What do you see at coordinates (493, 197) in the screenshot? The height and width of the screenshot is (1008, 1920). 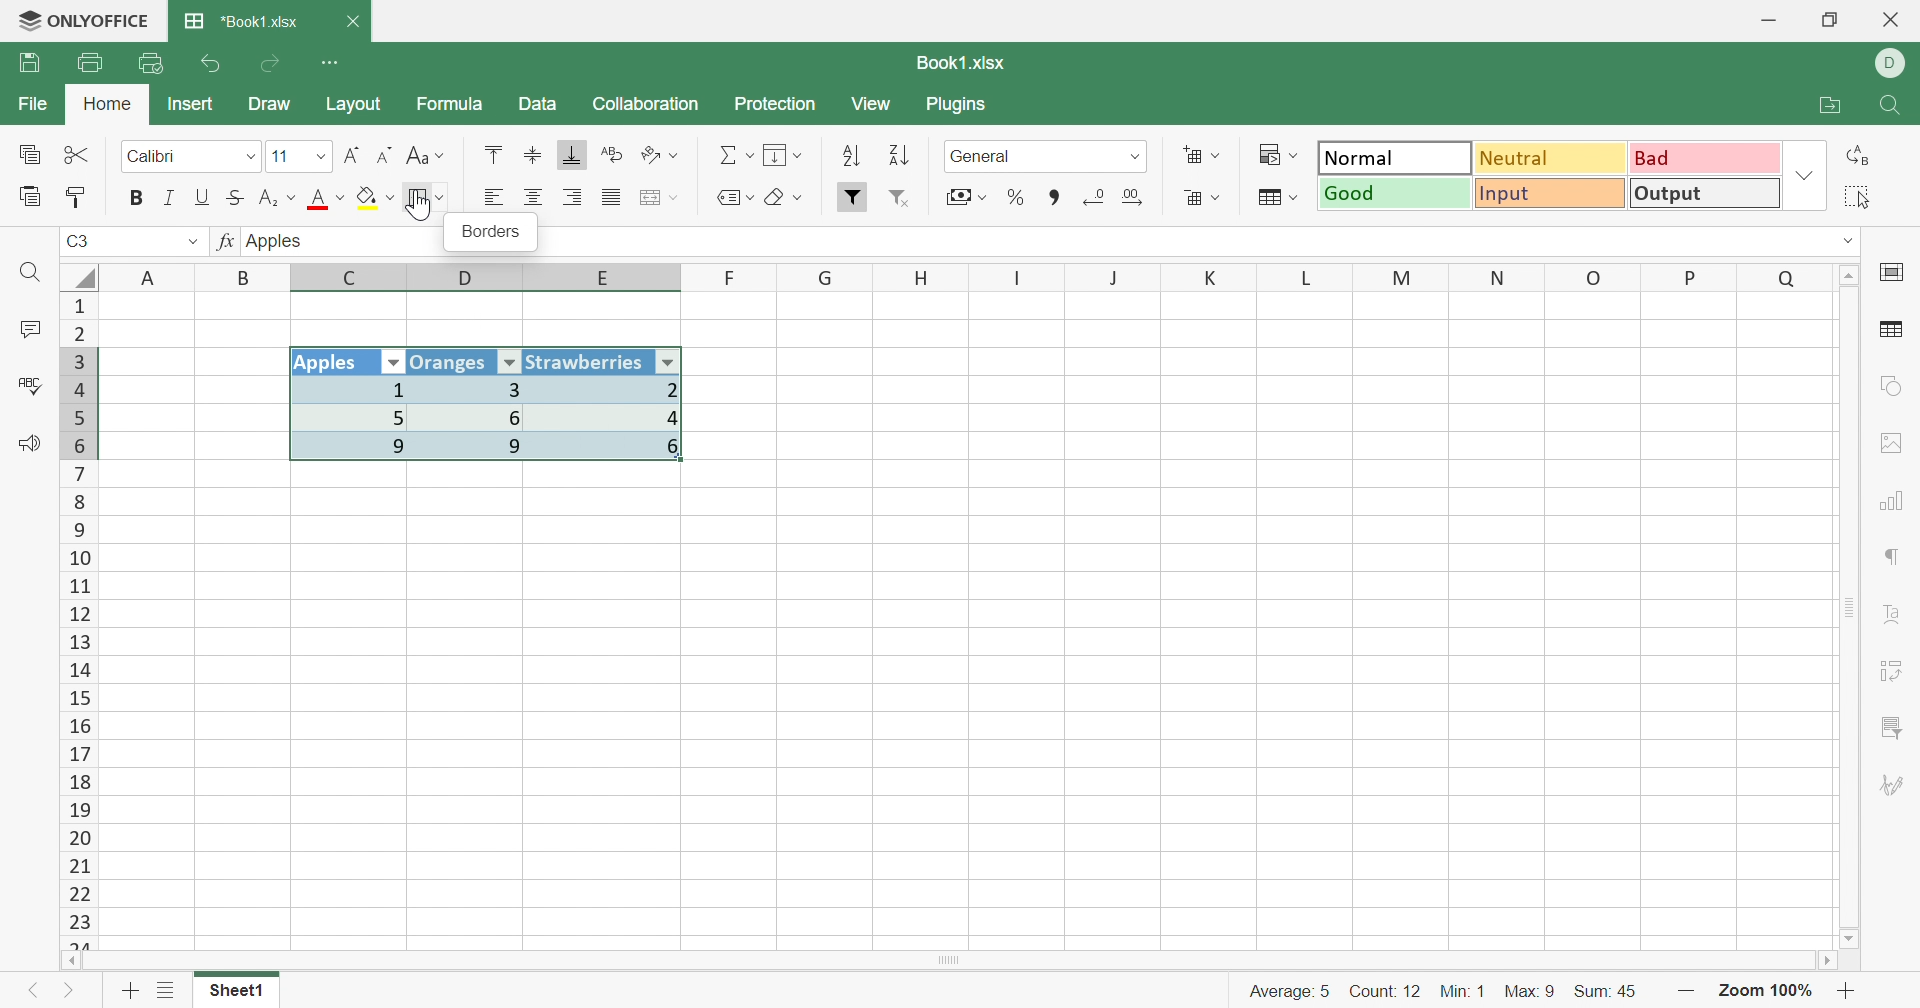 I see `Align Right` at bounding box center [493, 197].